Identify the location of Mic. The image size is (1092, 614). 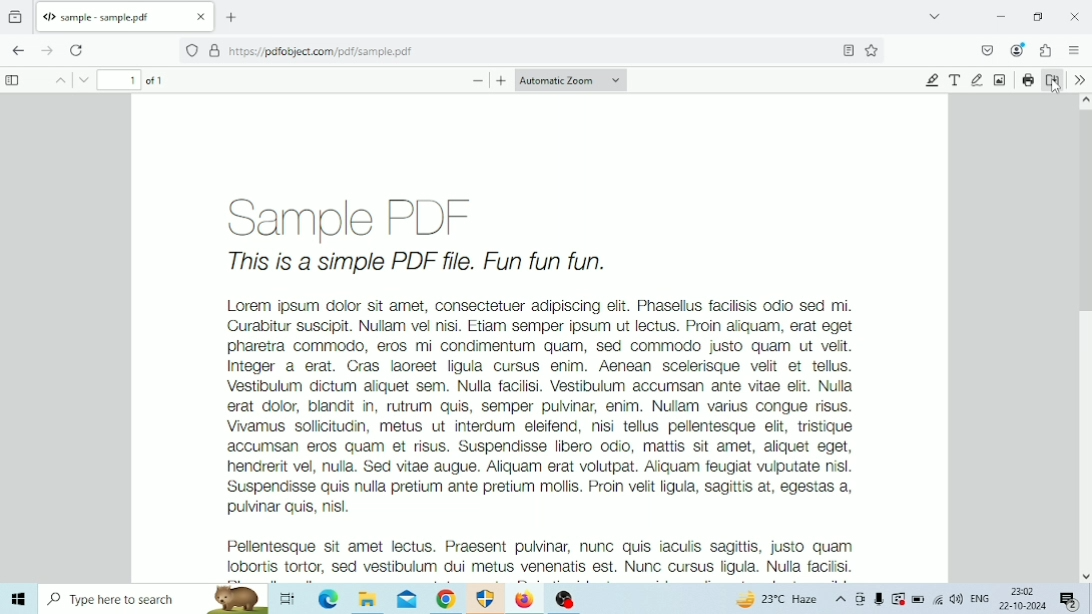
(879, 599).